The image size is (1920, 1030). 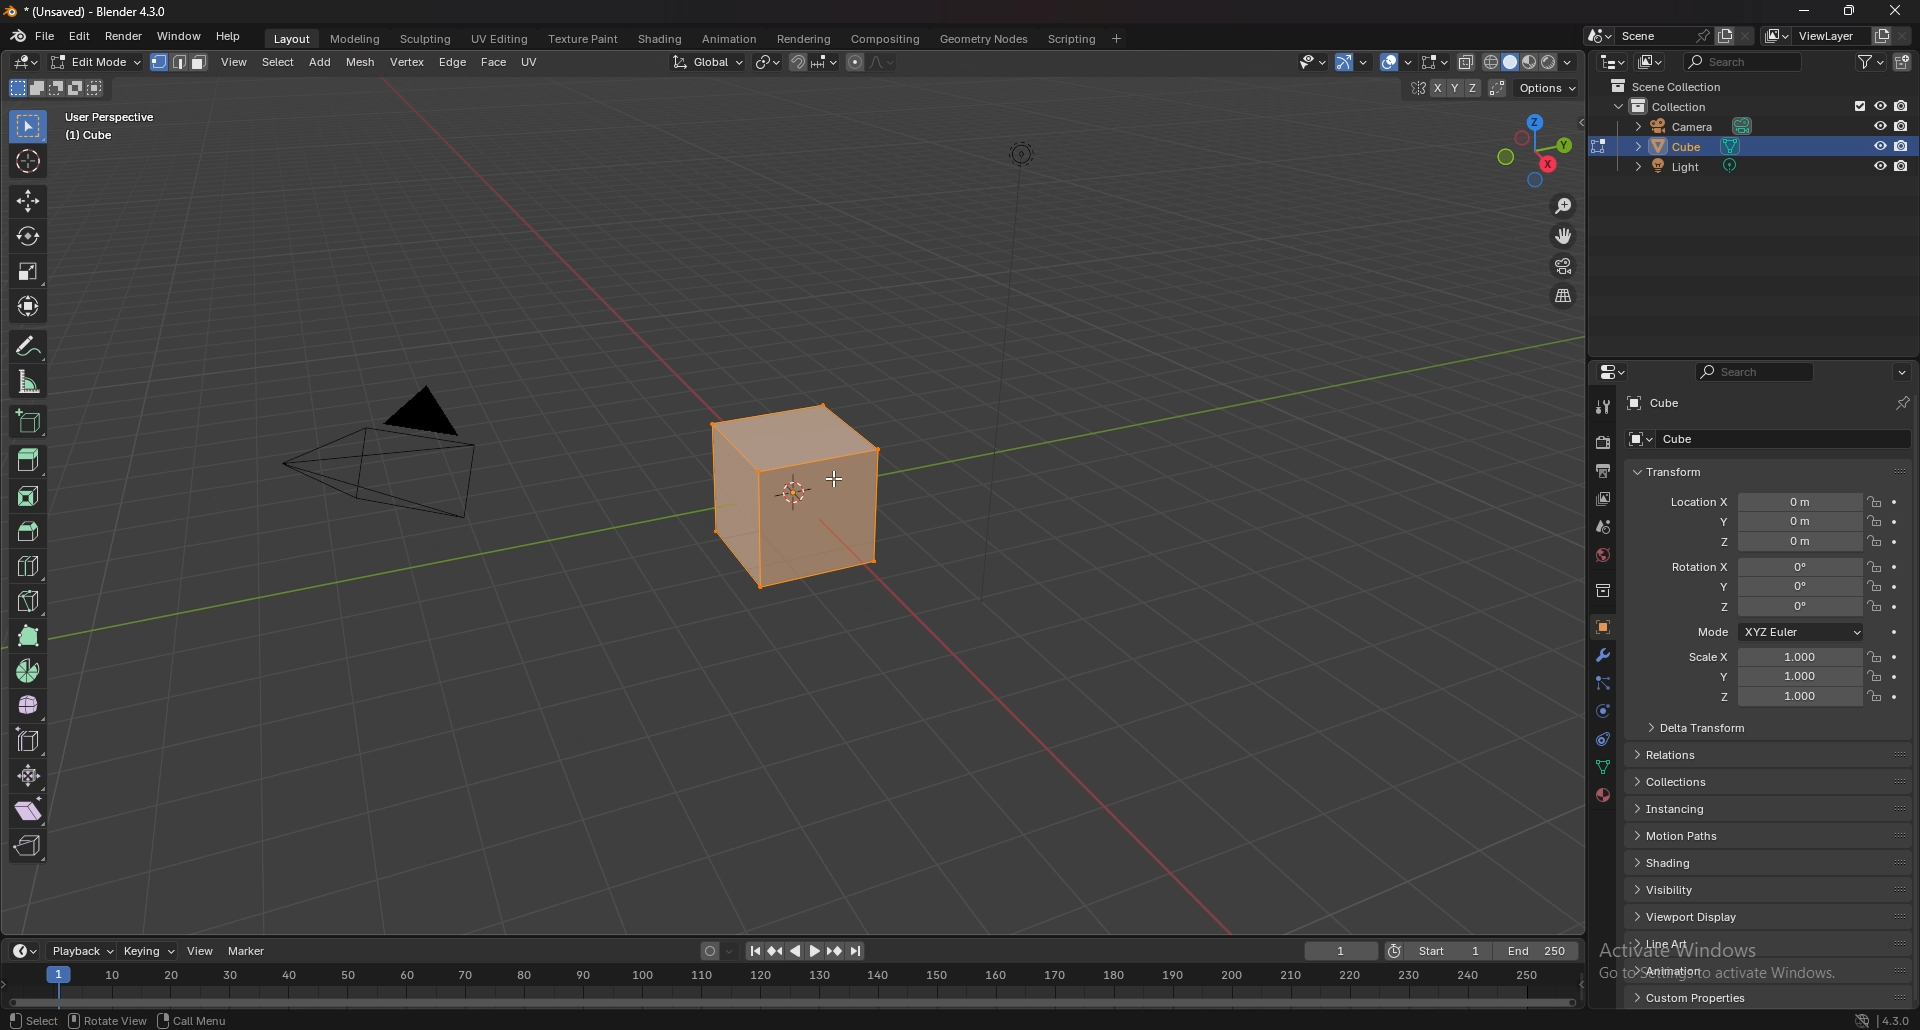 I want to click on custom properties, so click(x=1700, y=997).